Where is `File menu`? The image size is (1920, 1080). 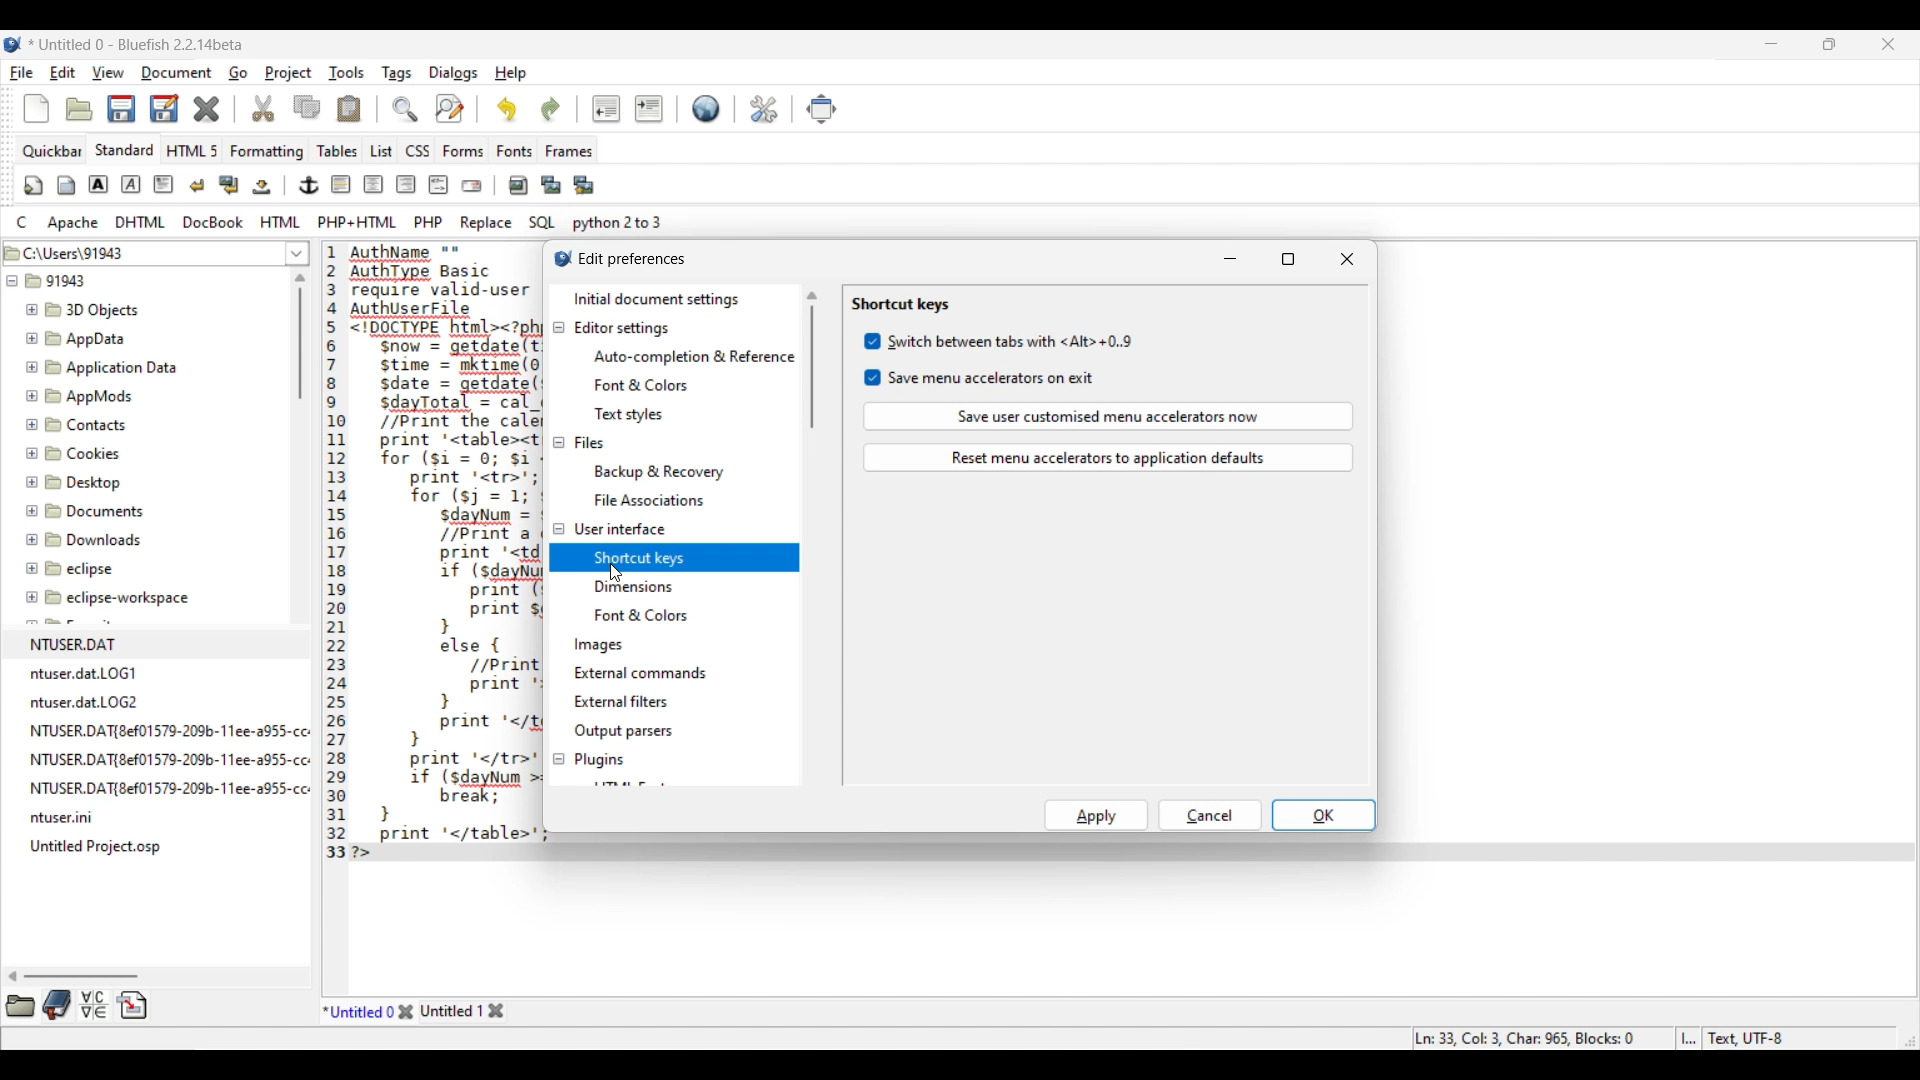
File menu is located at coordinates (22, 73).